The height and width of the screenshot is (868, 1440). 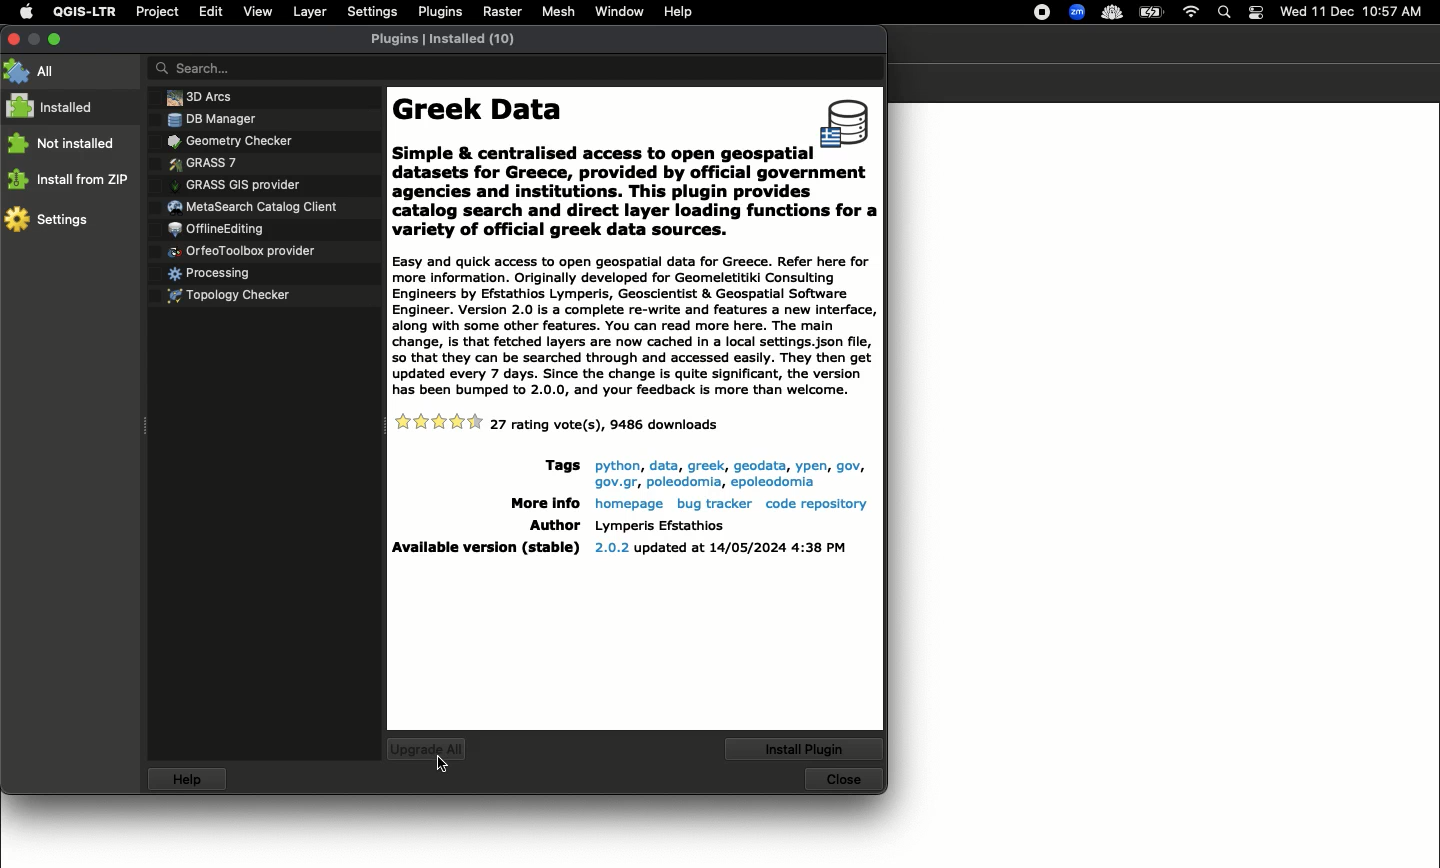 I want to click on Mesh, so click(x=559, y=13).